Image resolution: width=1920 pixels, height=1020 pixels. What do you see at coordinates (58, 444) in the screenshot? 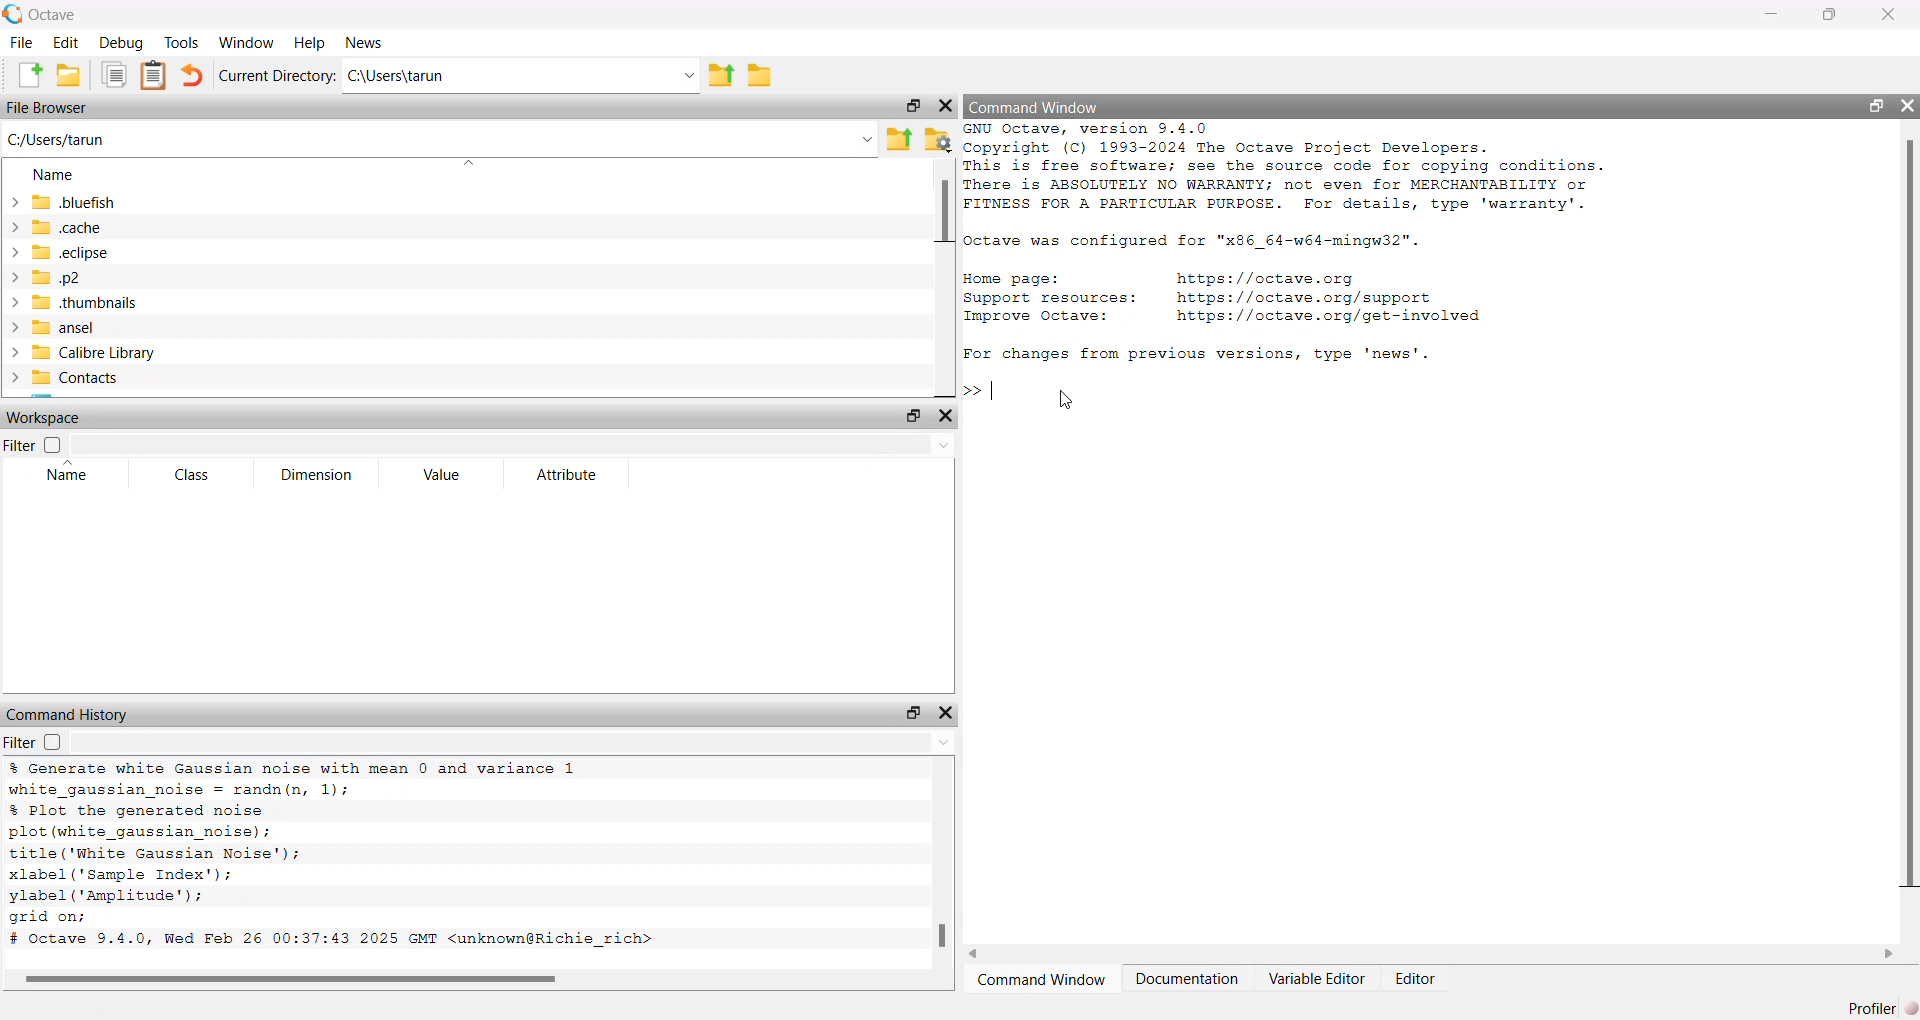
I see `checkbox` at bounding box center [58, 444].